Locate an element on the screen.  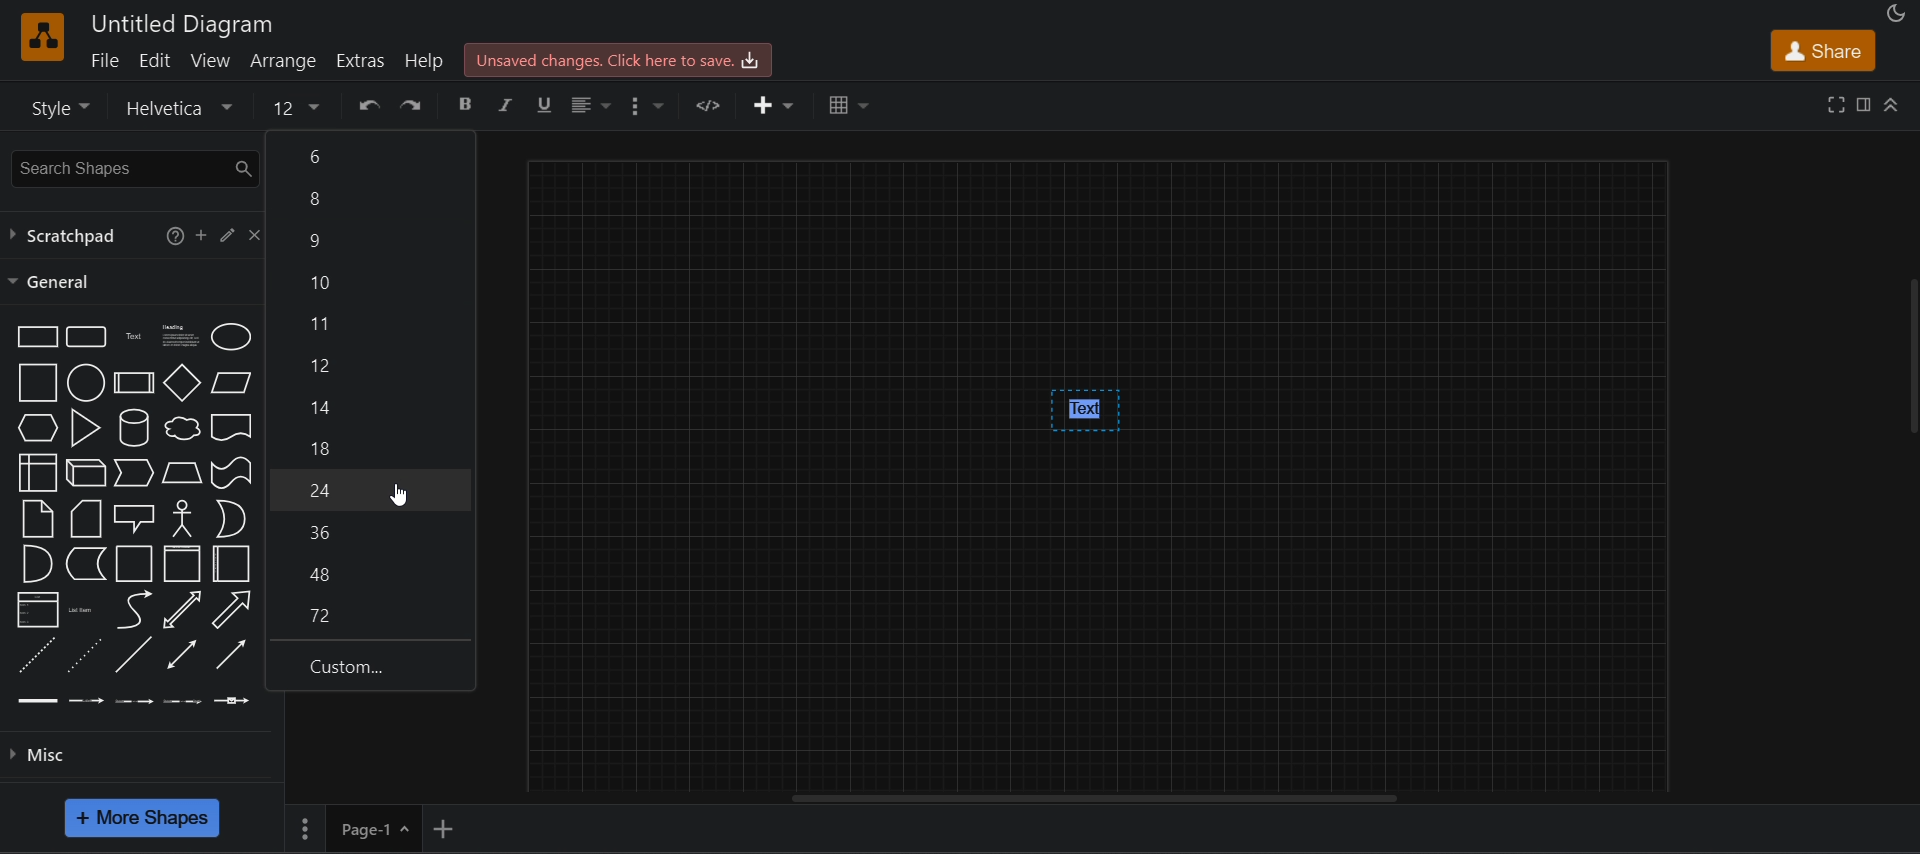
10 is located at coordinates (371, 282).